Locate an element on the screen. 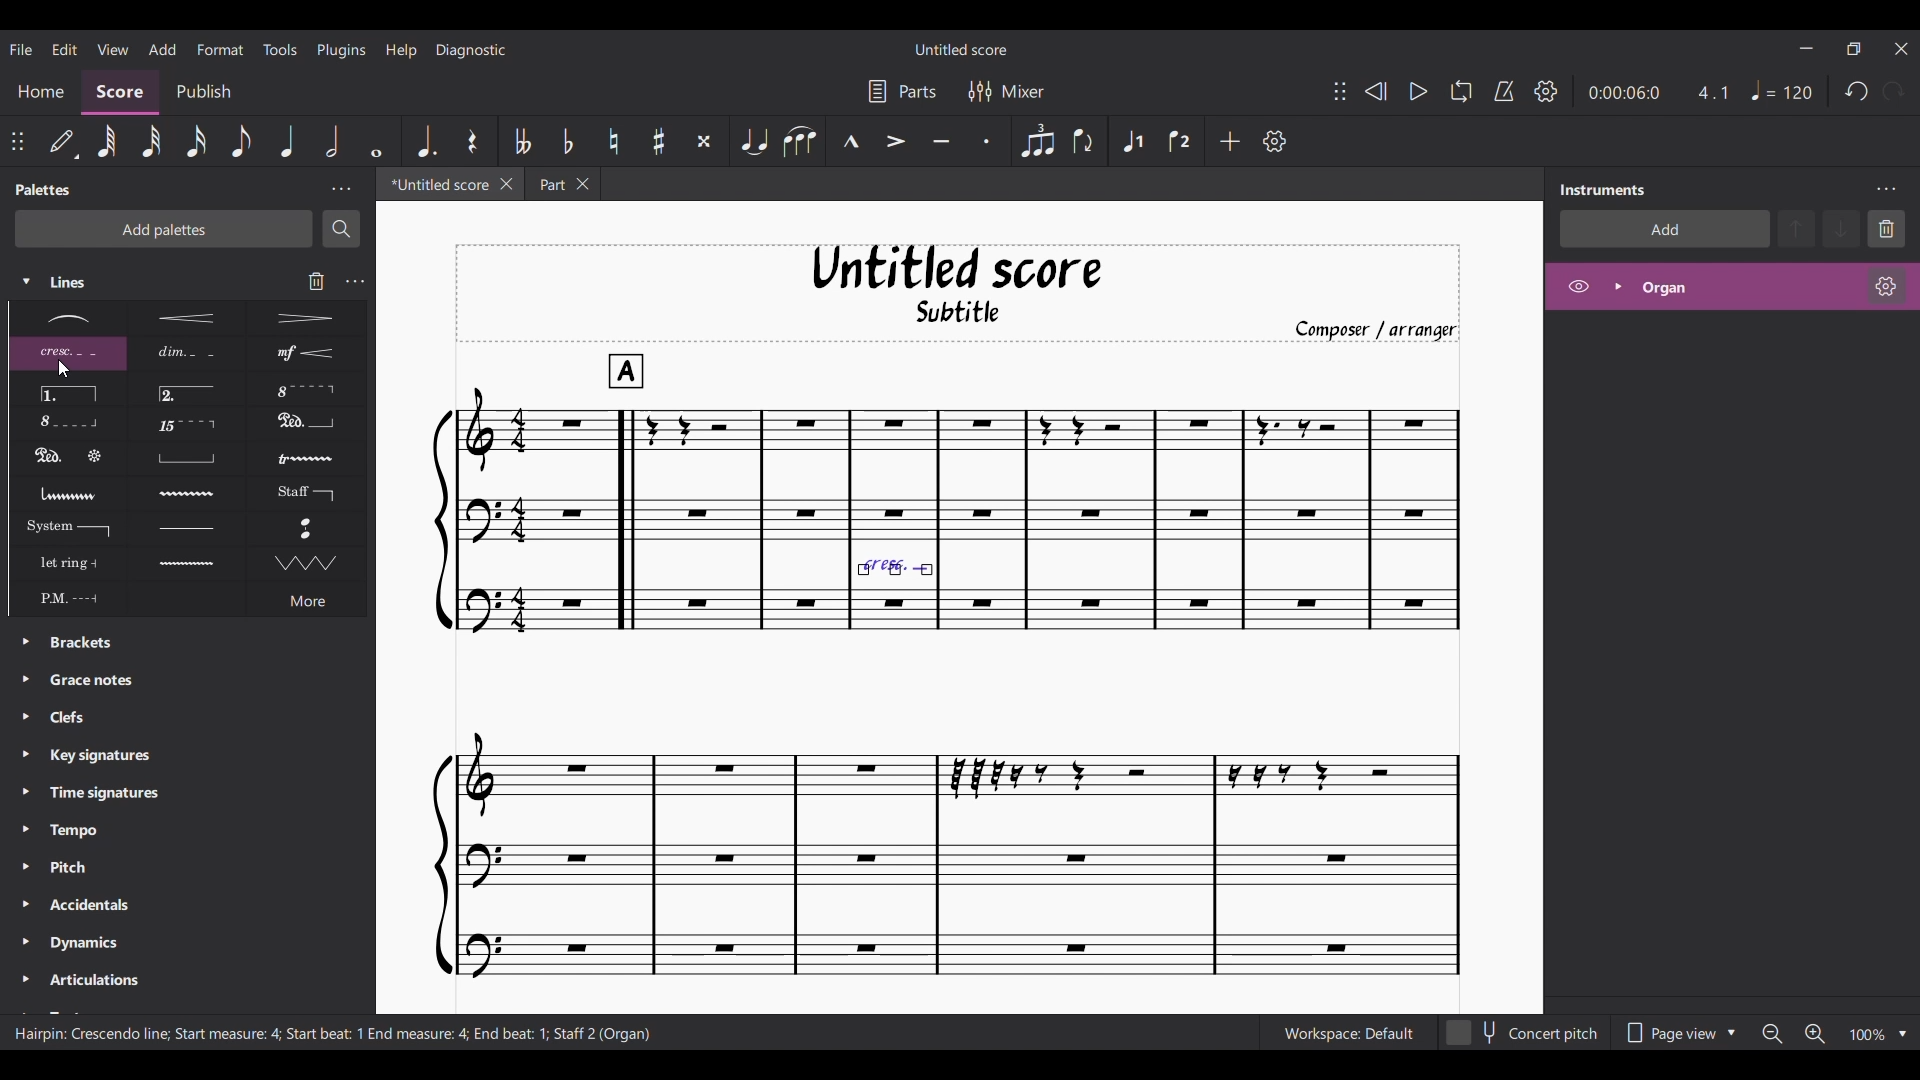 This screenshot has height=1080, width=1920. Change position of toolbar attached is located at coordinates (1340, 91).